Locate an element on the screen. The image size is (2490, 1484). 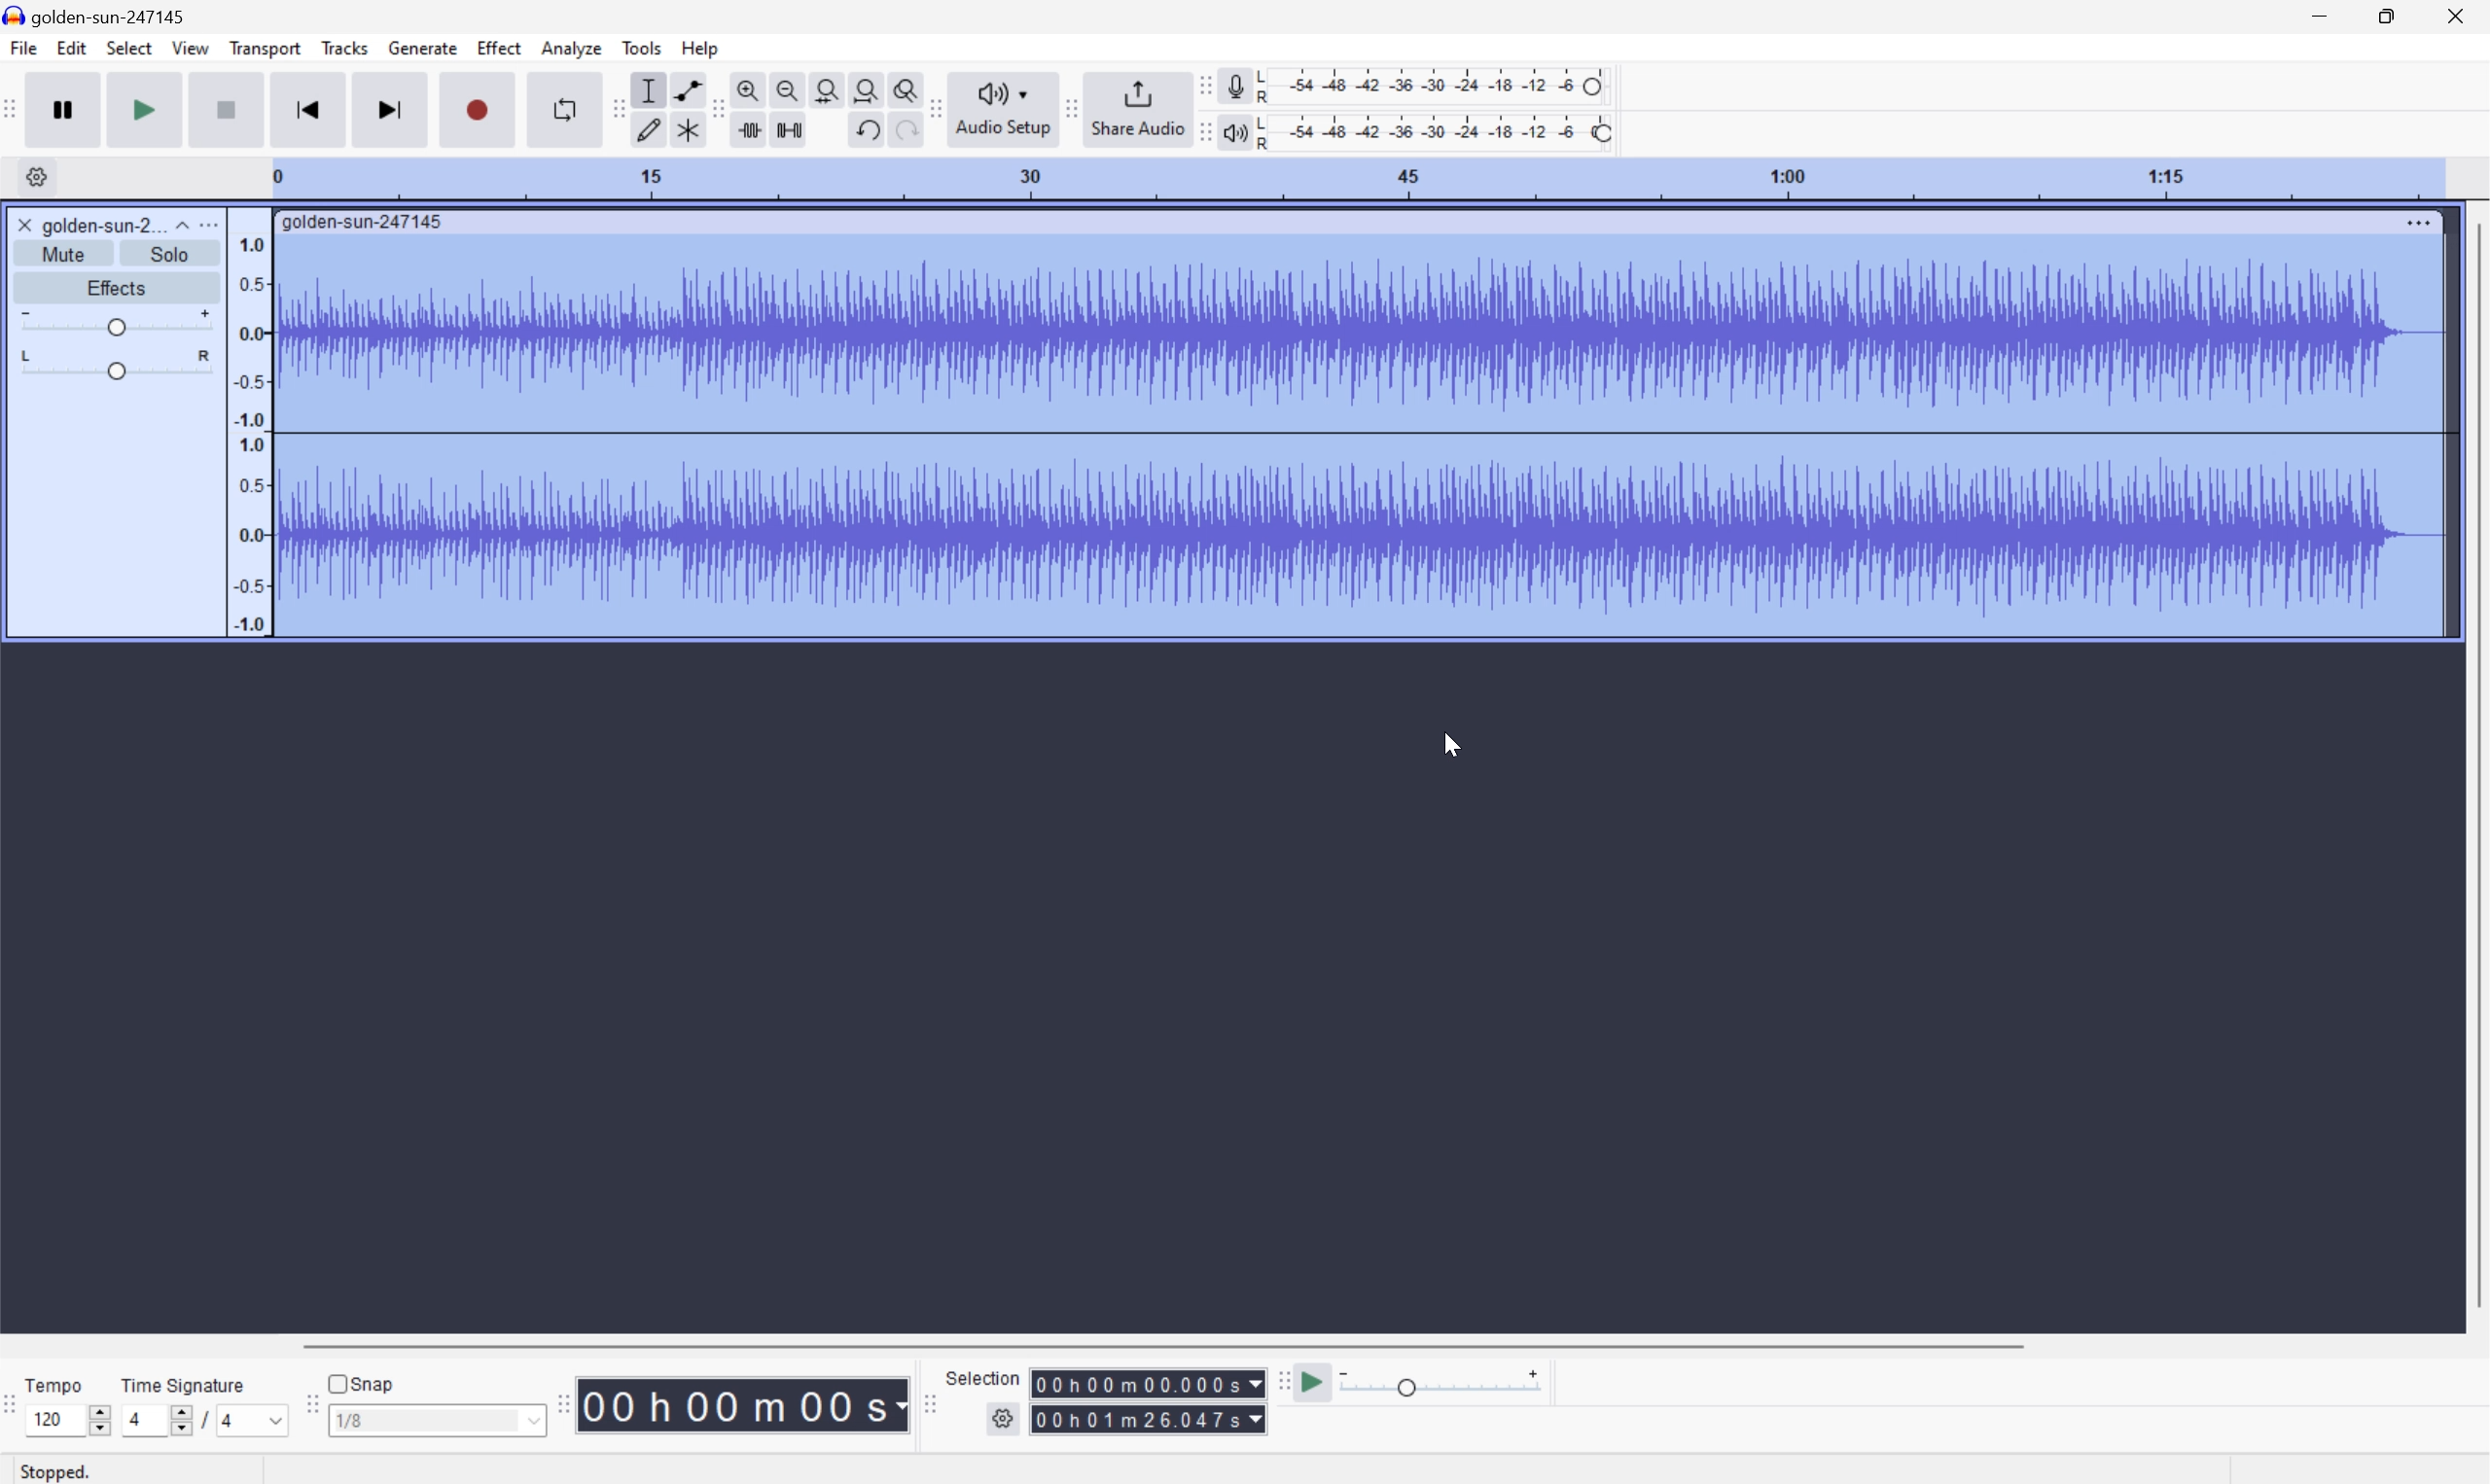
Playback speed: 1.000 x is located at coordinates (1444, 1380).